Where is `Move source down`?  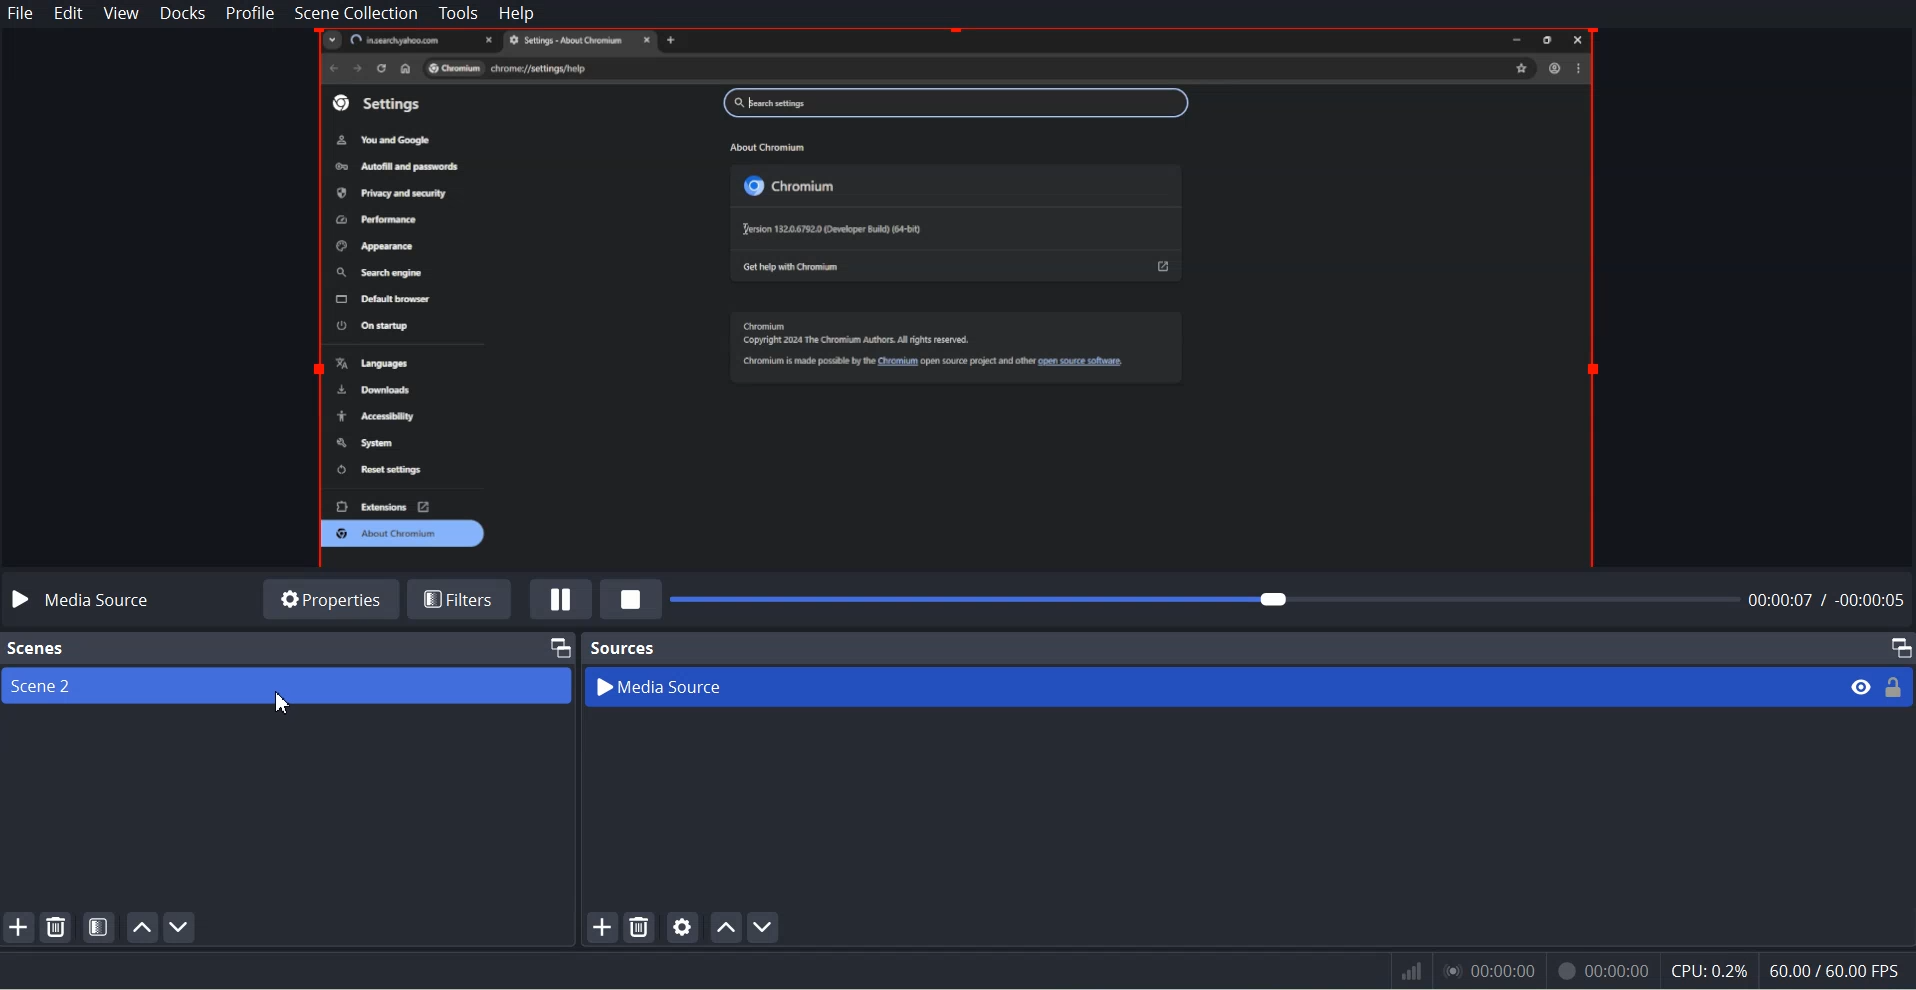 Move source down is located at coordinates (764, 927).